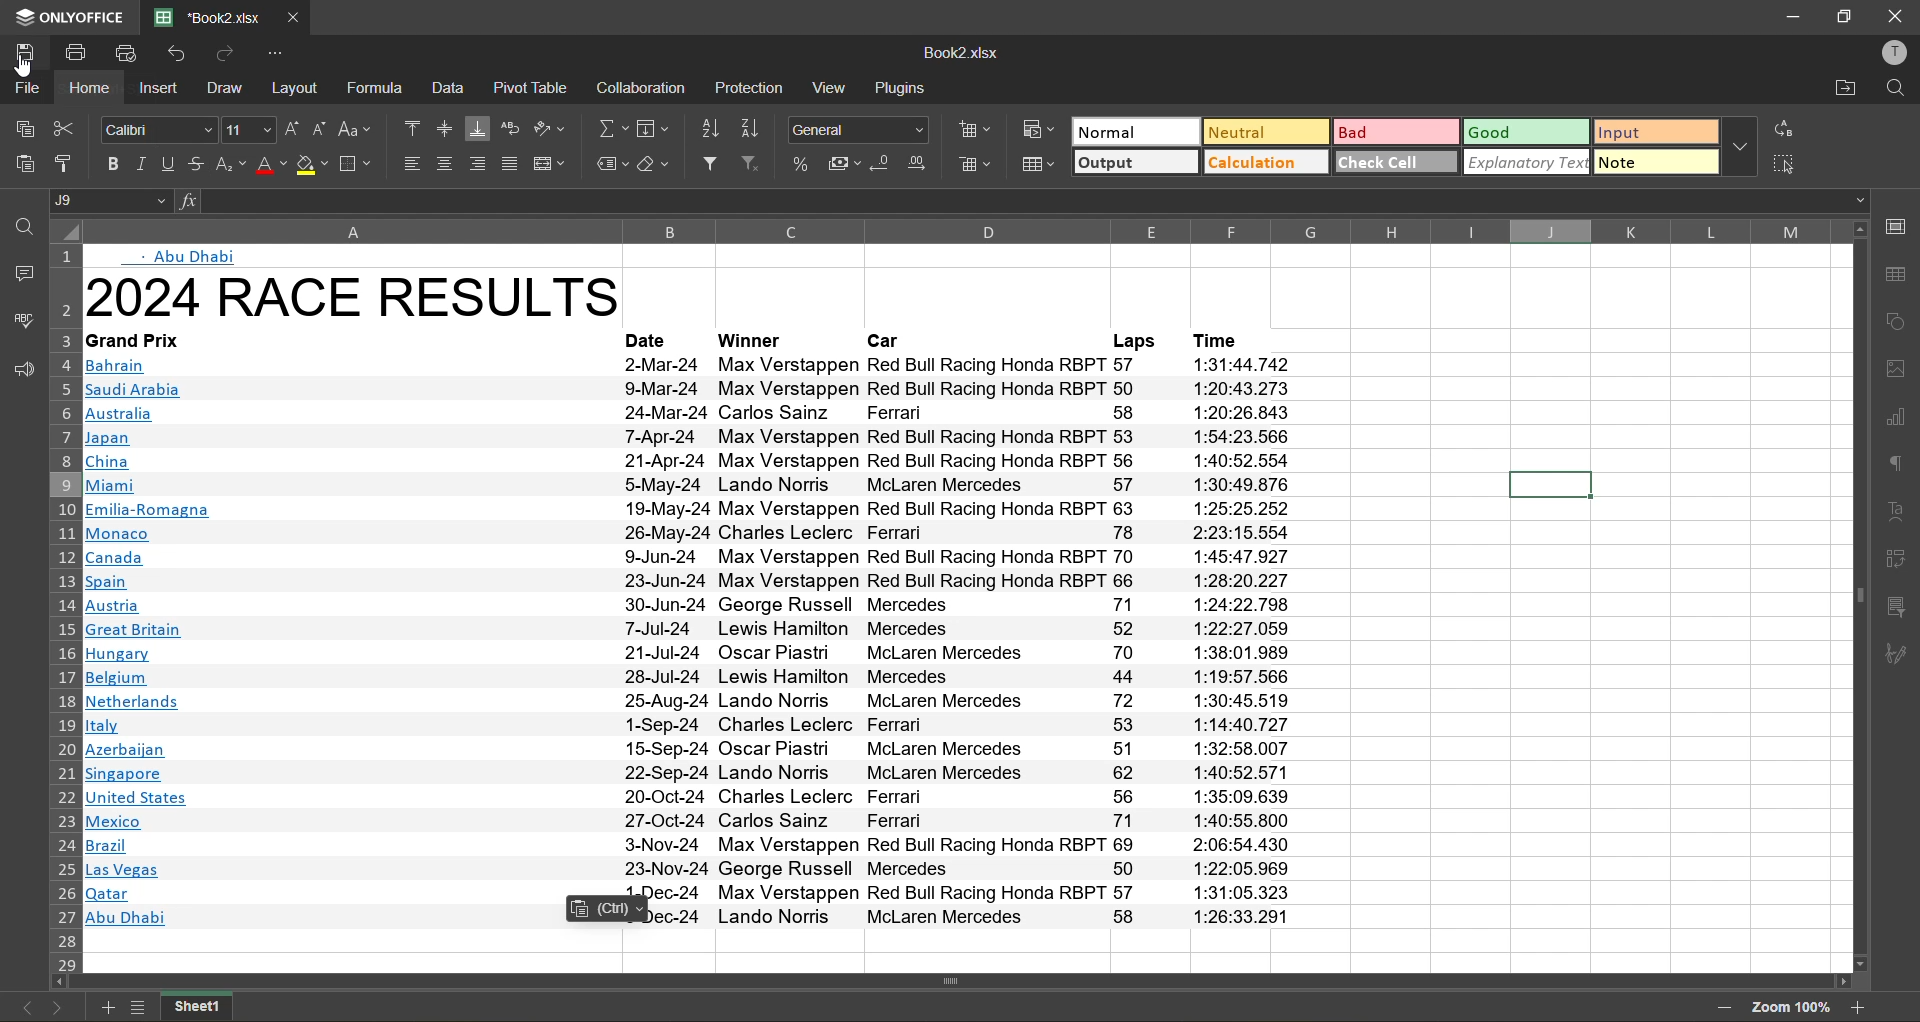 The height and width of the screenshot is (1022, 1920). Describe the element at coordinates (692, 604) in the screenshot. I see `text info` at that location.